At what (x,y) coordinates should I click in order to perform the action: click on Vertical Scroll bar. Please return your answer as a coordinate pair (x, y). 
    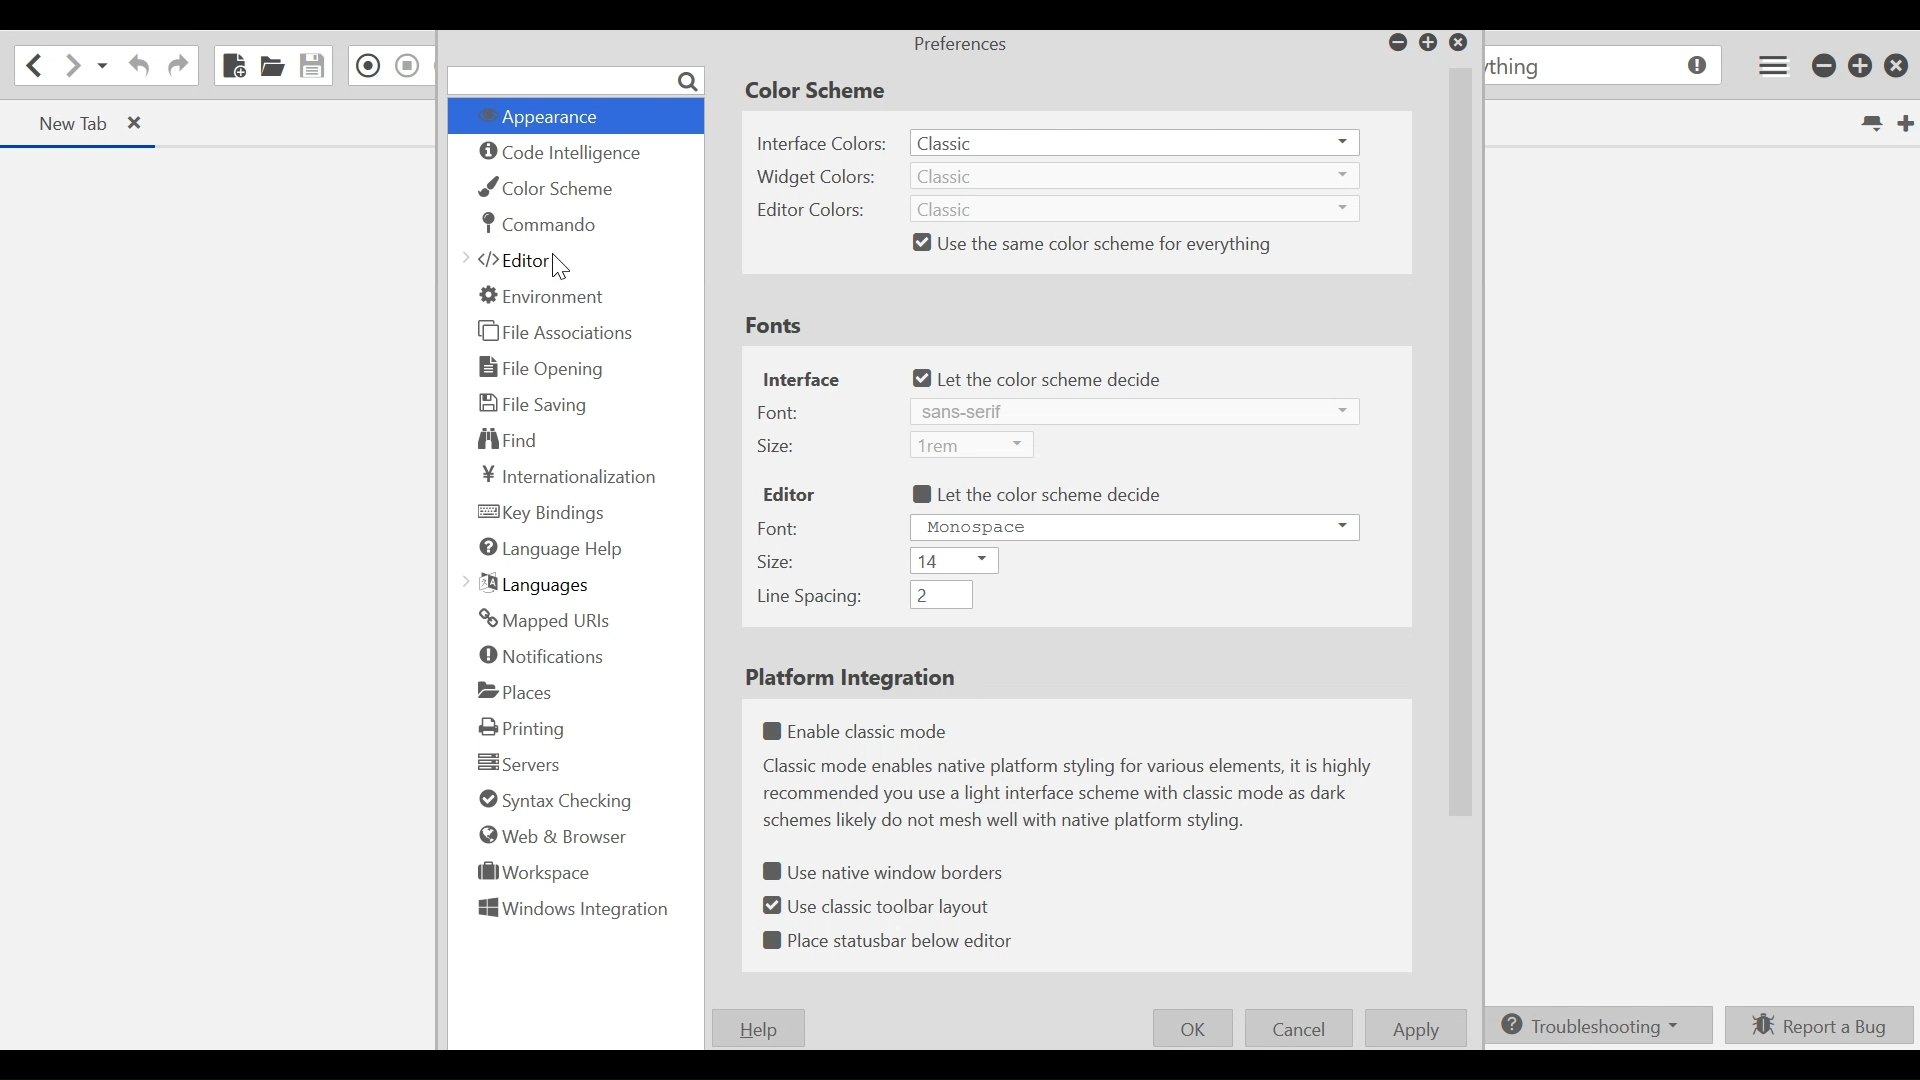
    Looking at the image, I should click on (1456, 439).